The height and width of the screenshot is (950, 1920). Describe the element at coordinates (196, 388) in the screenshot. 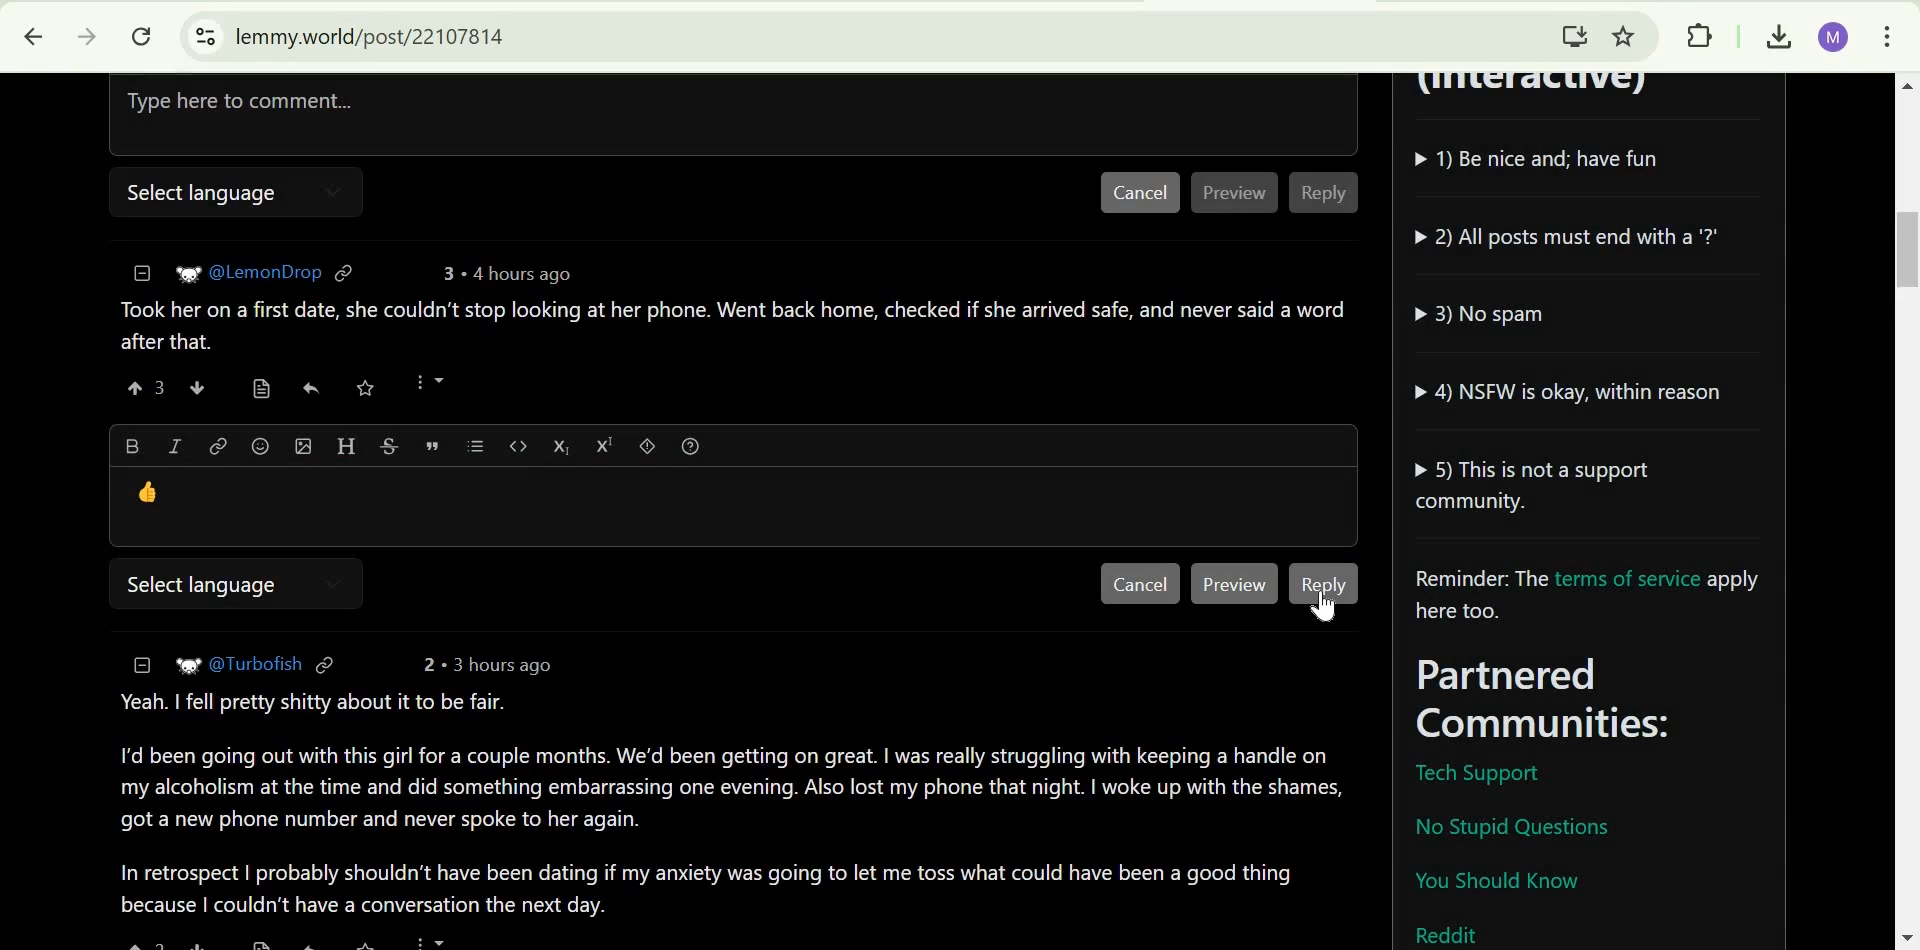

I see `downvote` at that location.